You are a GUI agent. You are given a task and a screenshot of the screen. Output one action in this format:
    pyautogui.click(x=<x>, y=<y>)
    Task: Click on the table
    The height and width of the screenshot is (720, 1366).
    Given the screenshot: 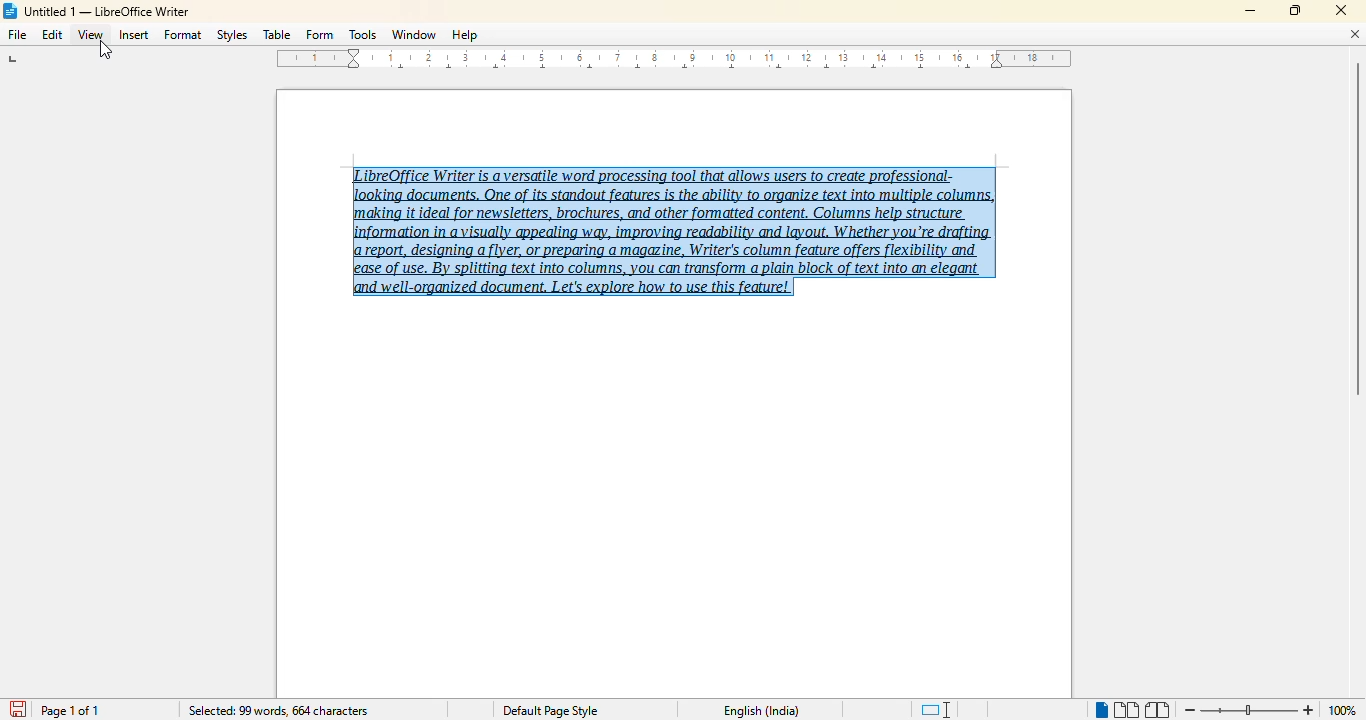 What is the action you would take?
    pyautogui.click(x=277, y=35)
    